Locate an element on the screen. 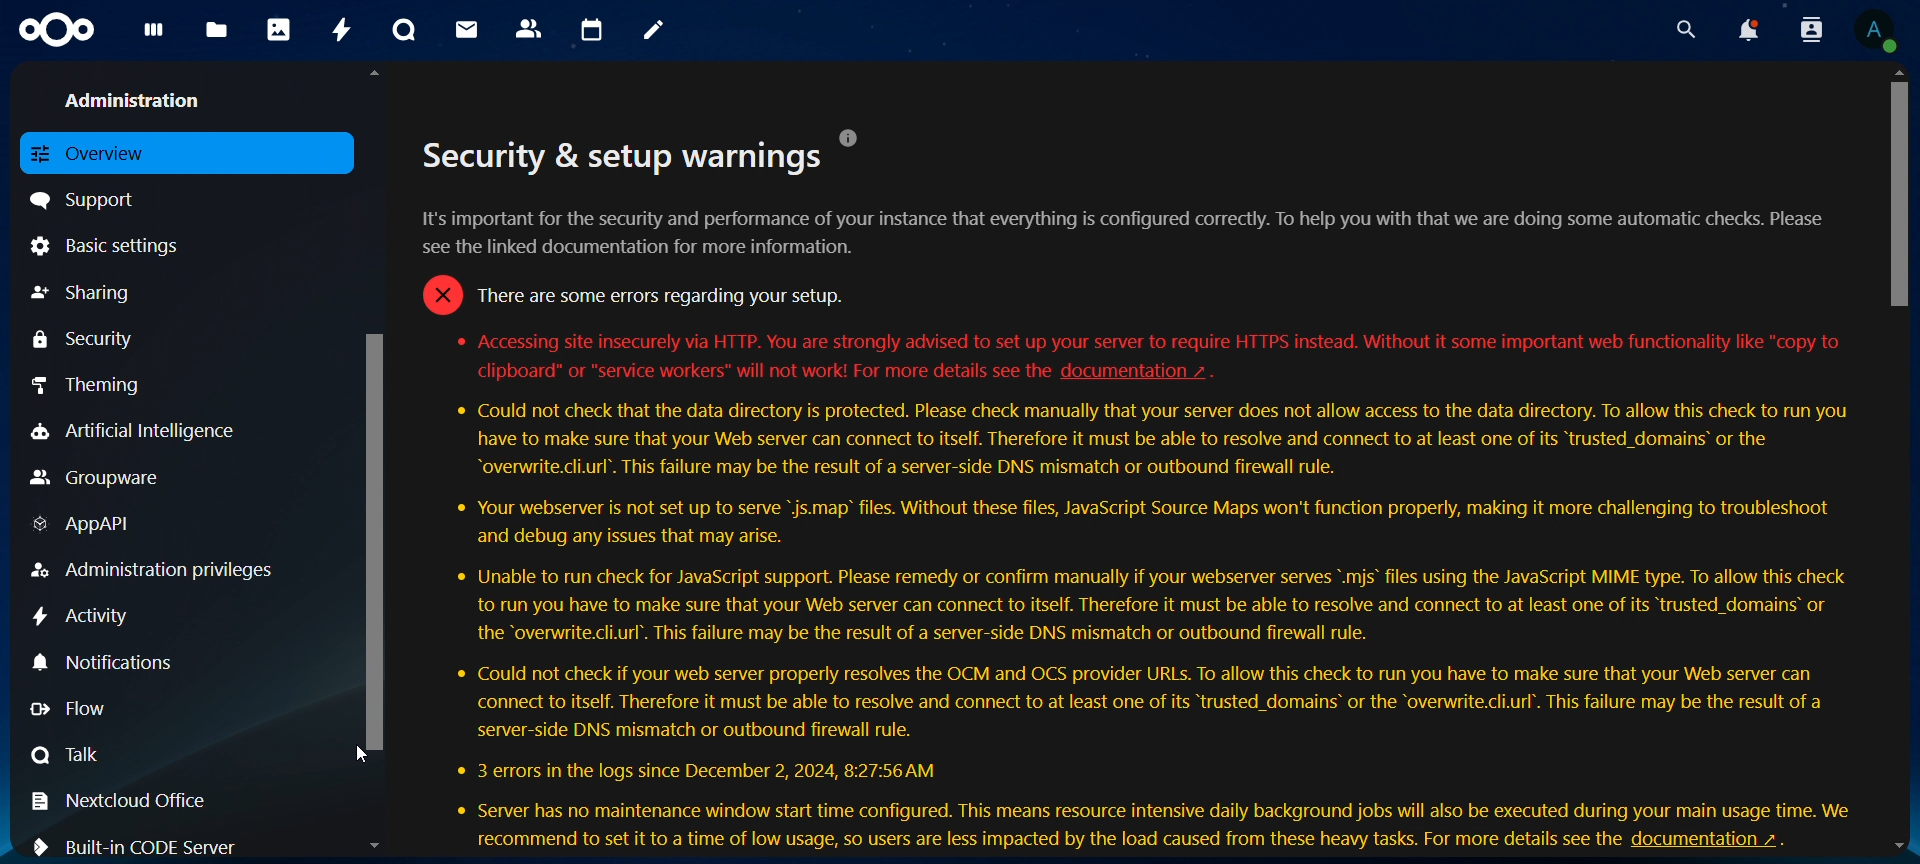 Image resolution: width=1920 pixels, height=864 pixels. mail is located at coordinates (469, 29).